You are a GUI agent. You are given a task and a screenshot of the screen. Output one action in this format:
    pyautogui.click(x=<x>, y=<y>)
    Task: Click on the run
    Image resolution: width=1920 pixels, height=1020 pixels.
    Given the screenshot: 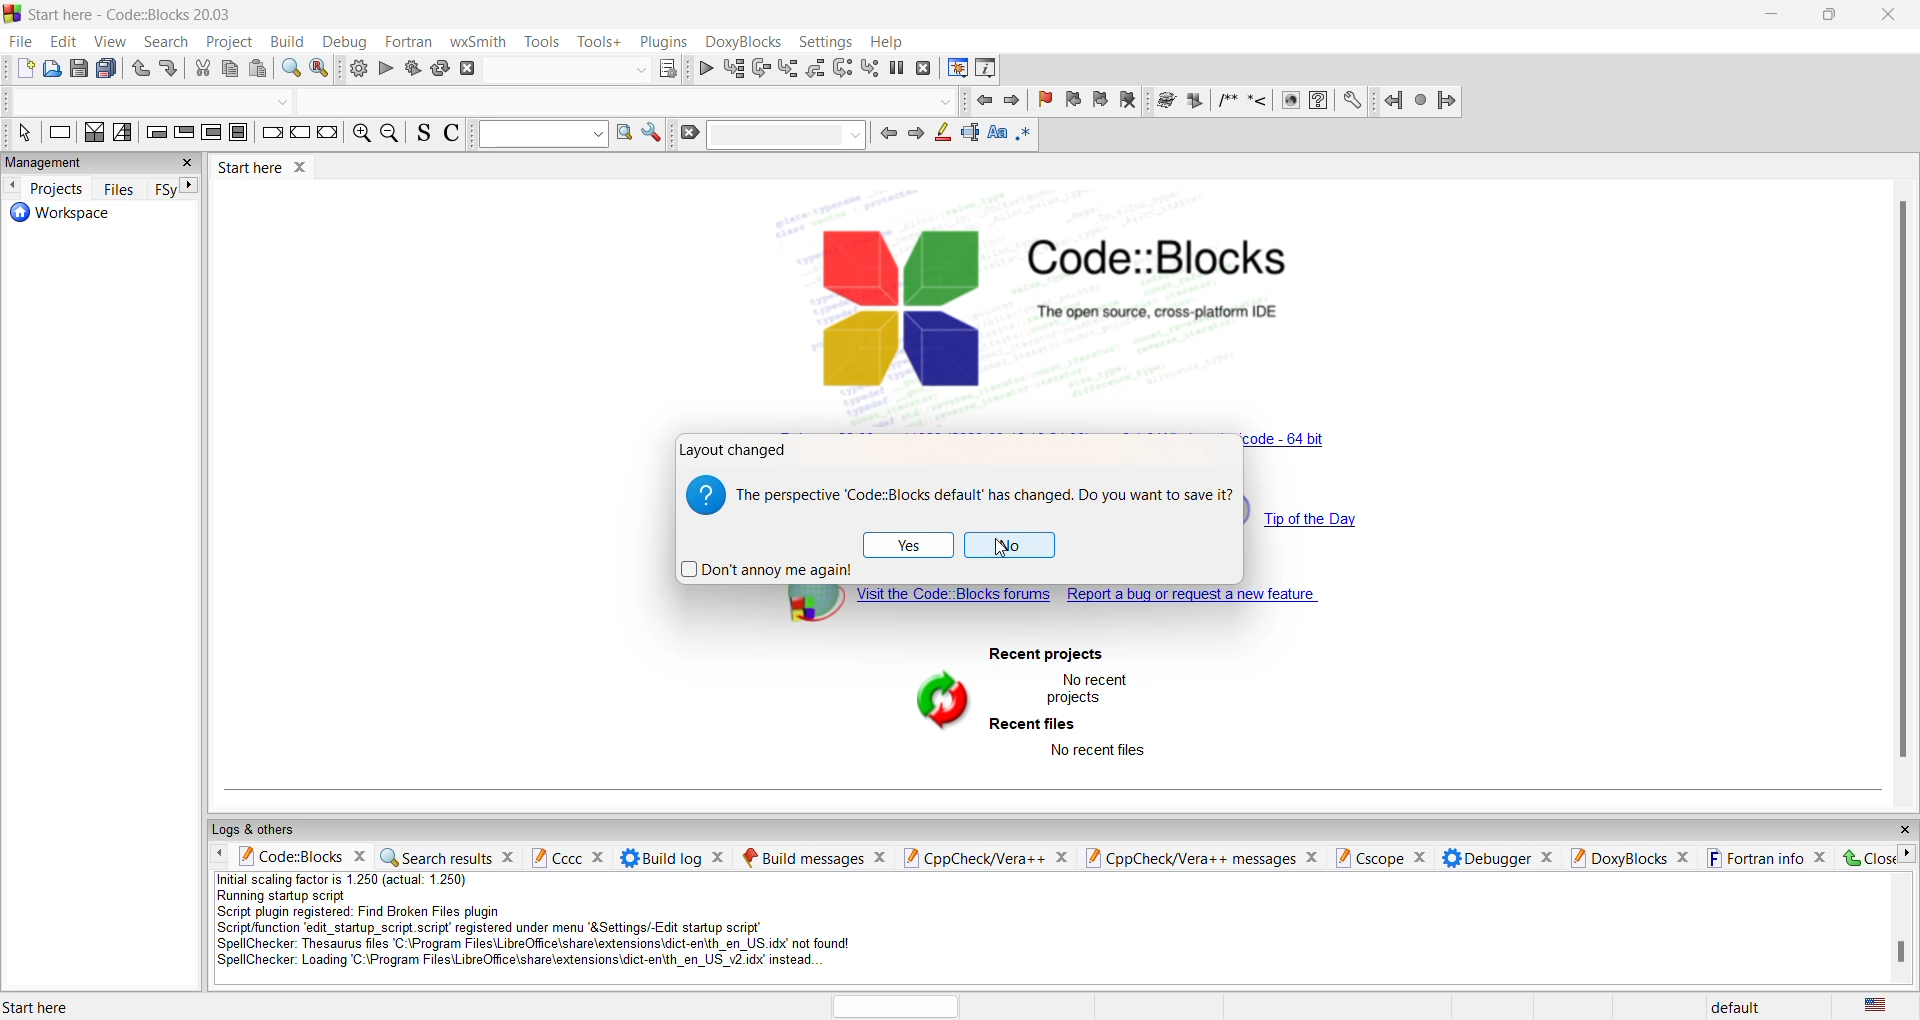 What is the action you would take?
    pyautogui.click(x=385, y=68)
    